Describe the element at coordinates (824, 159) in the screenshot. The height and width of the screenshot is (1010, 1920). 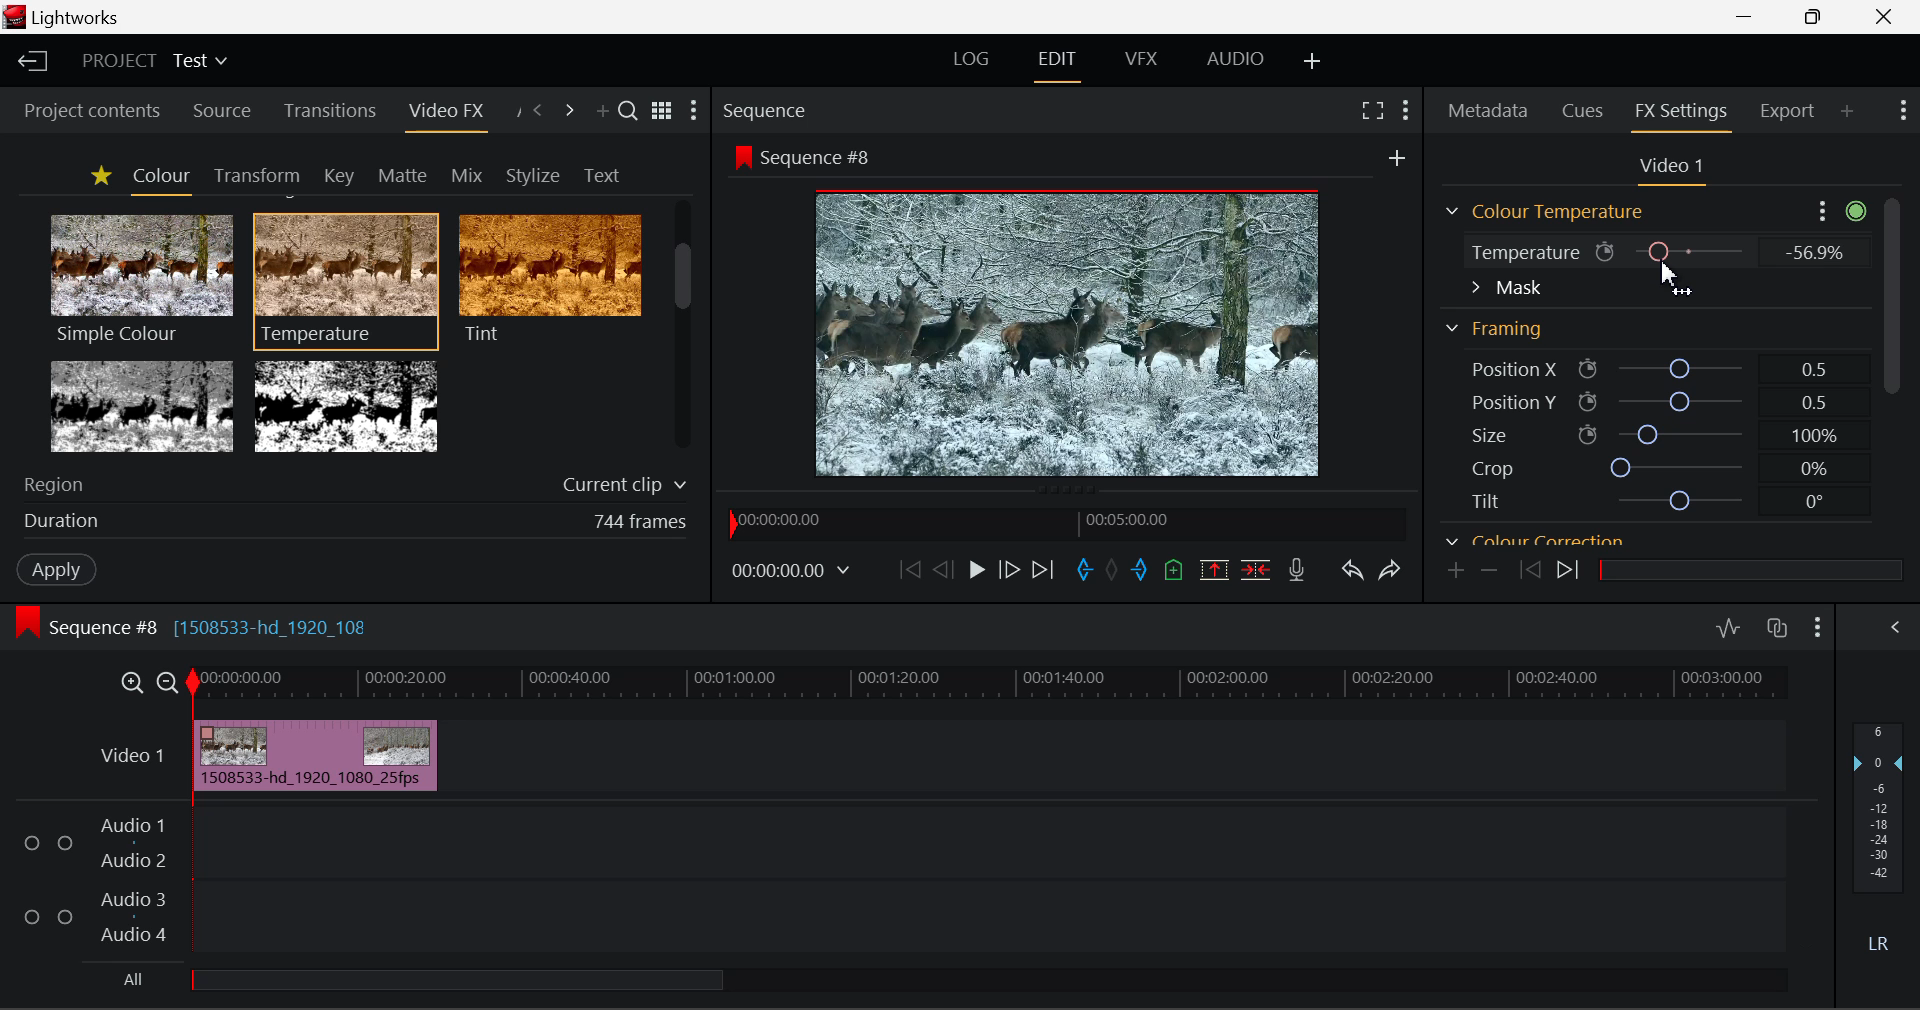
I see `Sequence #8` at that location.